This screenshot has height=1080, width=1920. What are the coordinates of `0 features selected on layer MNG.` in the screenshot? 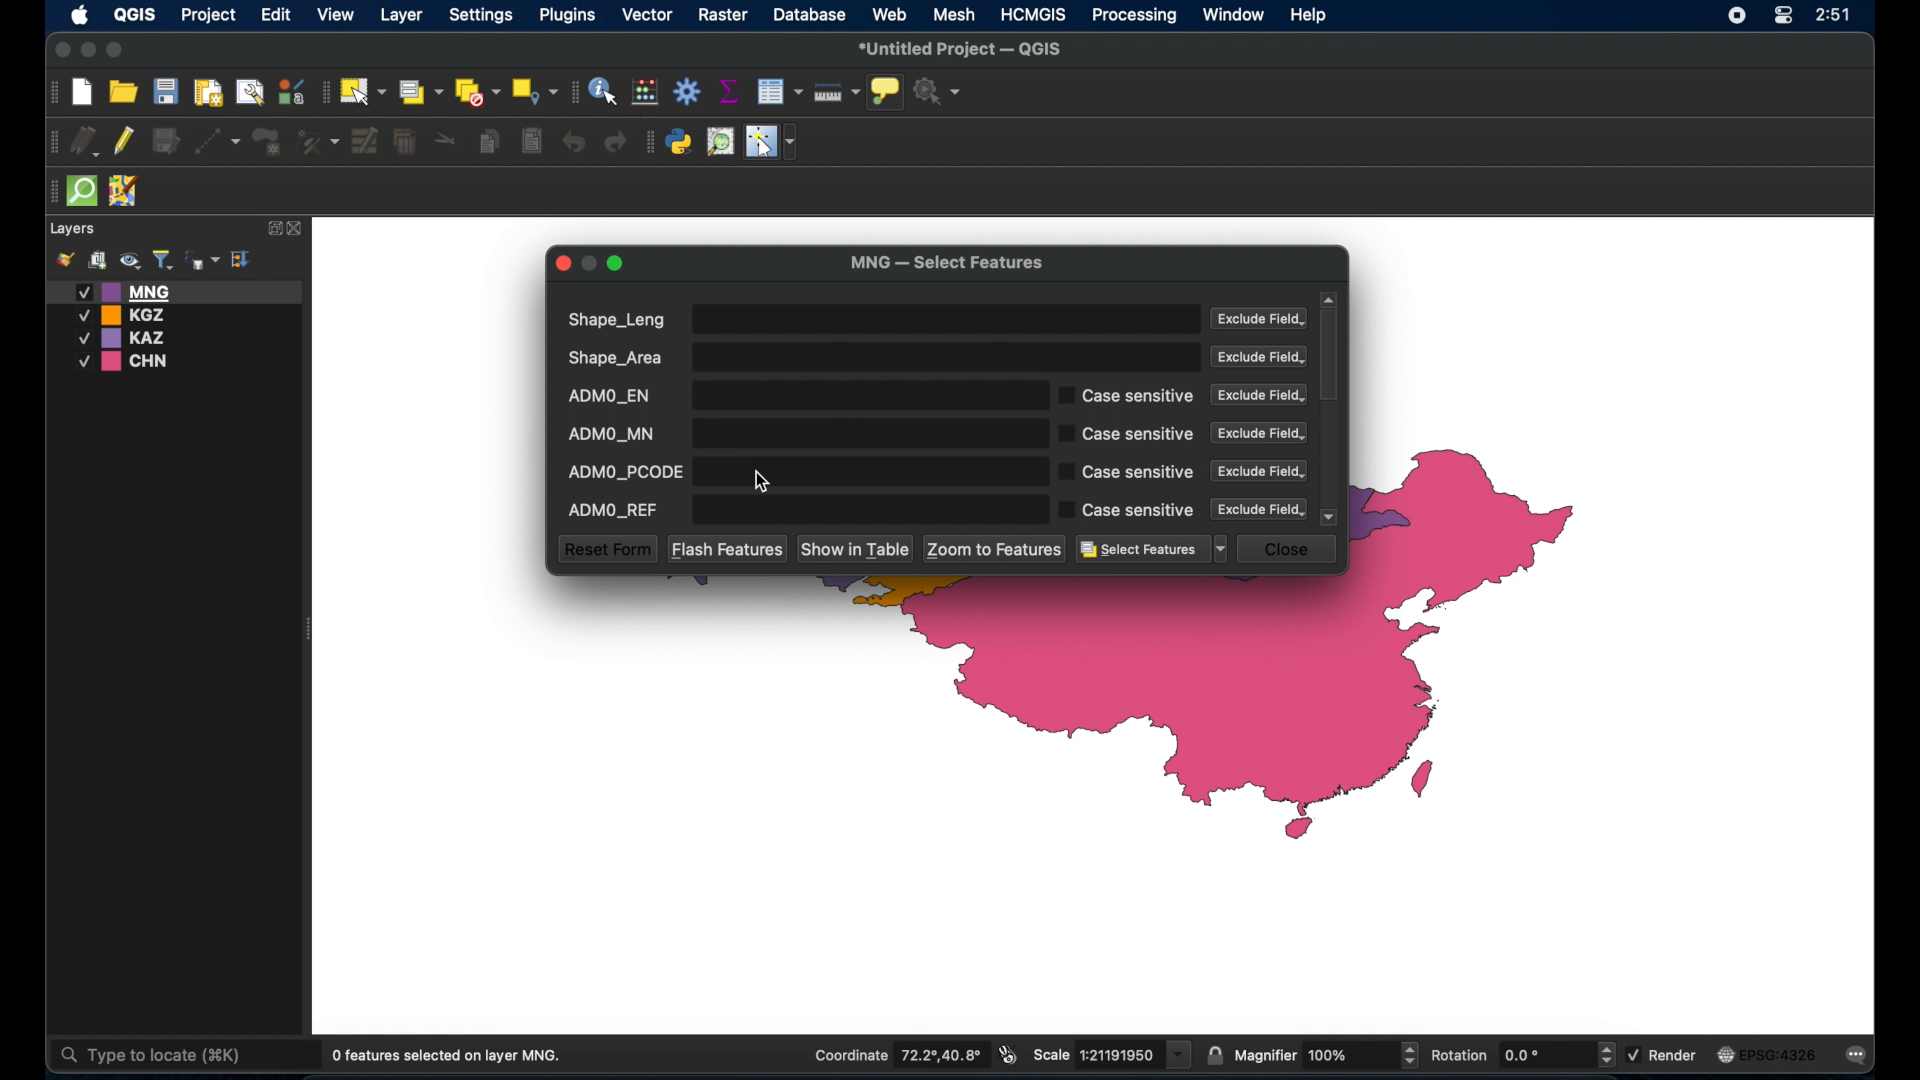 It's located at (451, 1056).